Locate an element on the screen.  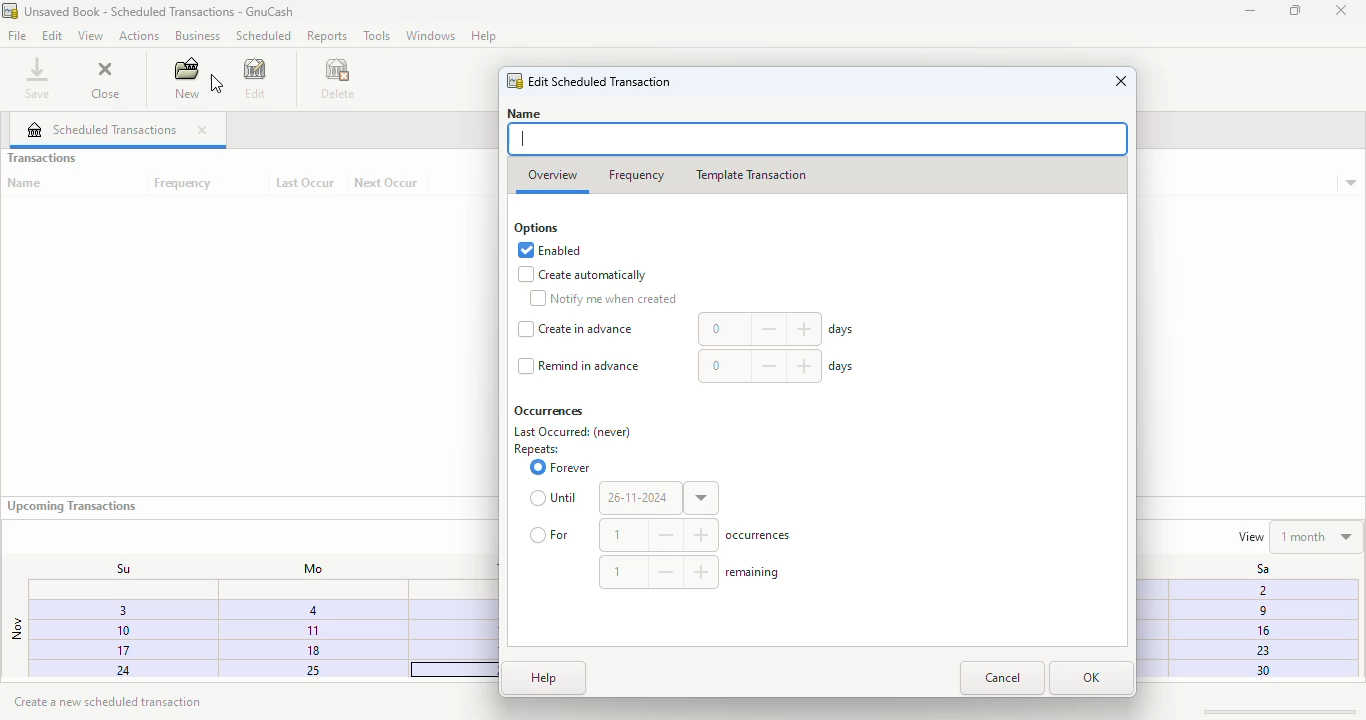
OK is located at coordinates (1091, 678).